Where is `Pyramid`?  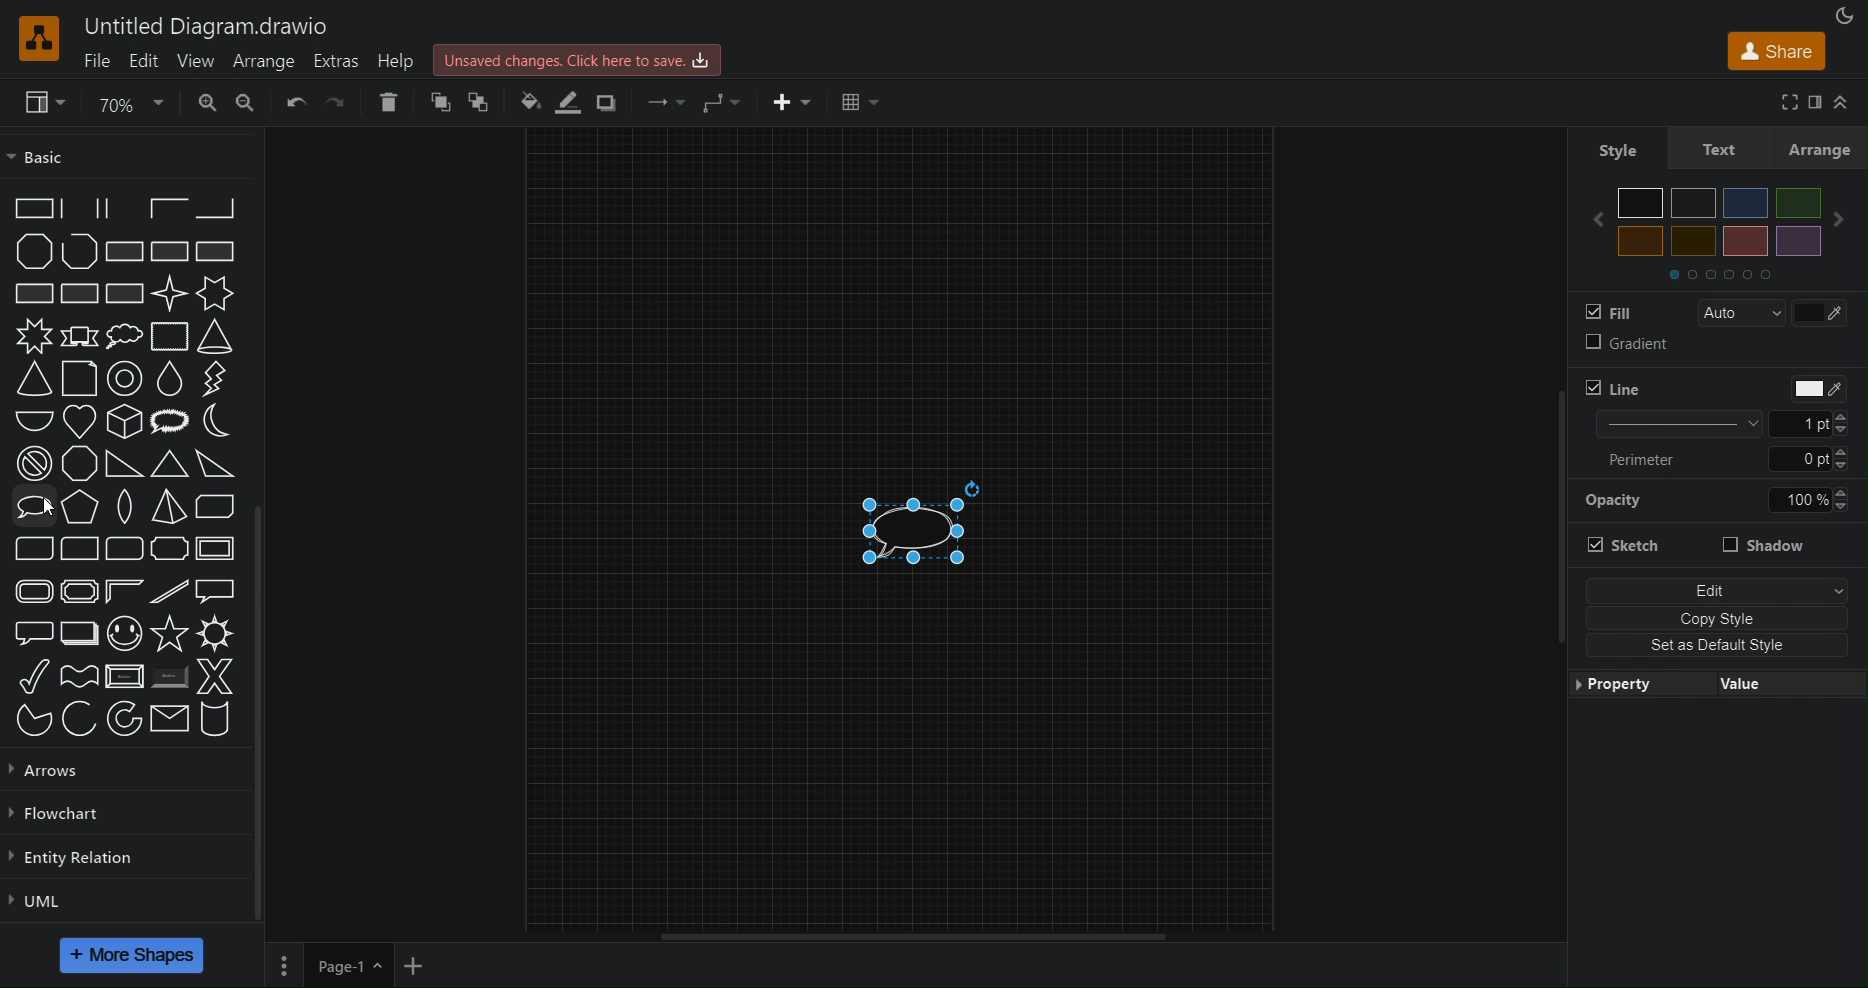
Pyramid is located at coordinates (168, 507).